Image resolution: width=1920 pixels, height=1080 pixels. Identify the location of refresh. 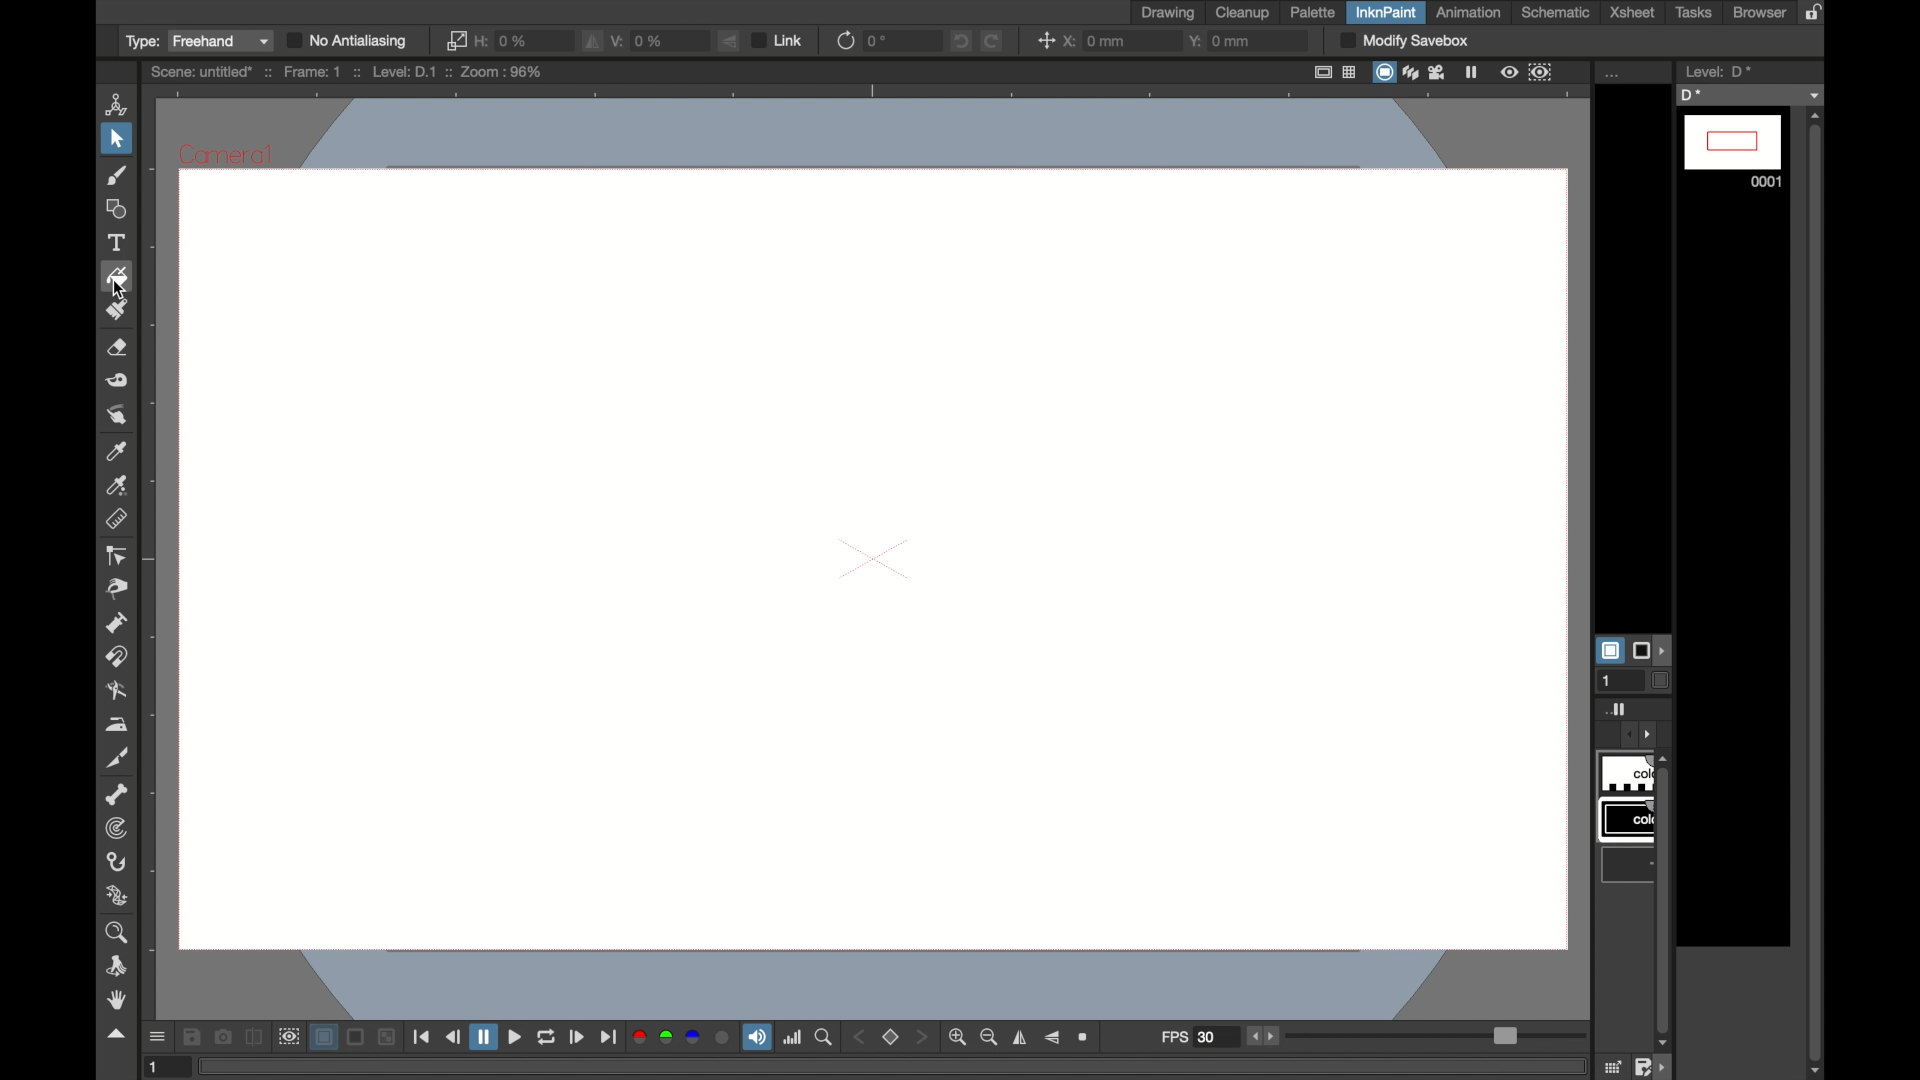
(845, 40).